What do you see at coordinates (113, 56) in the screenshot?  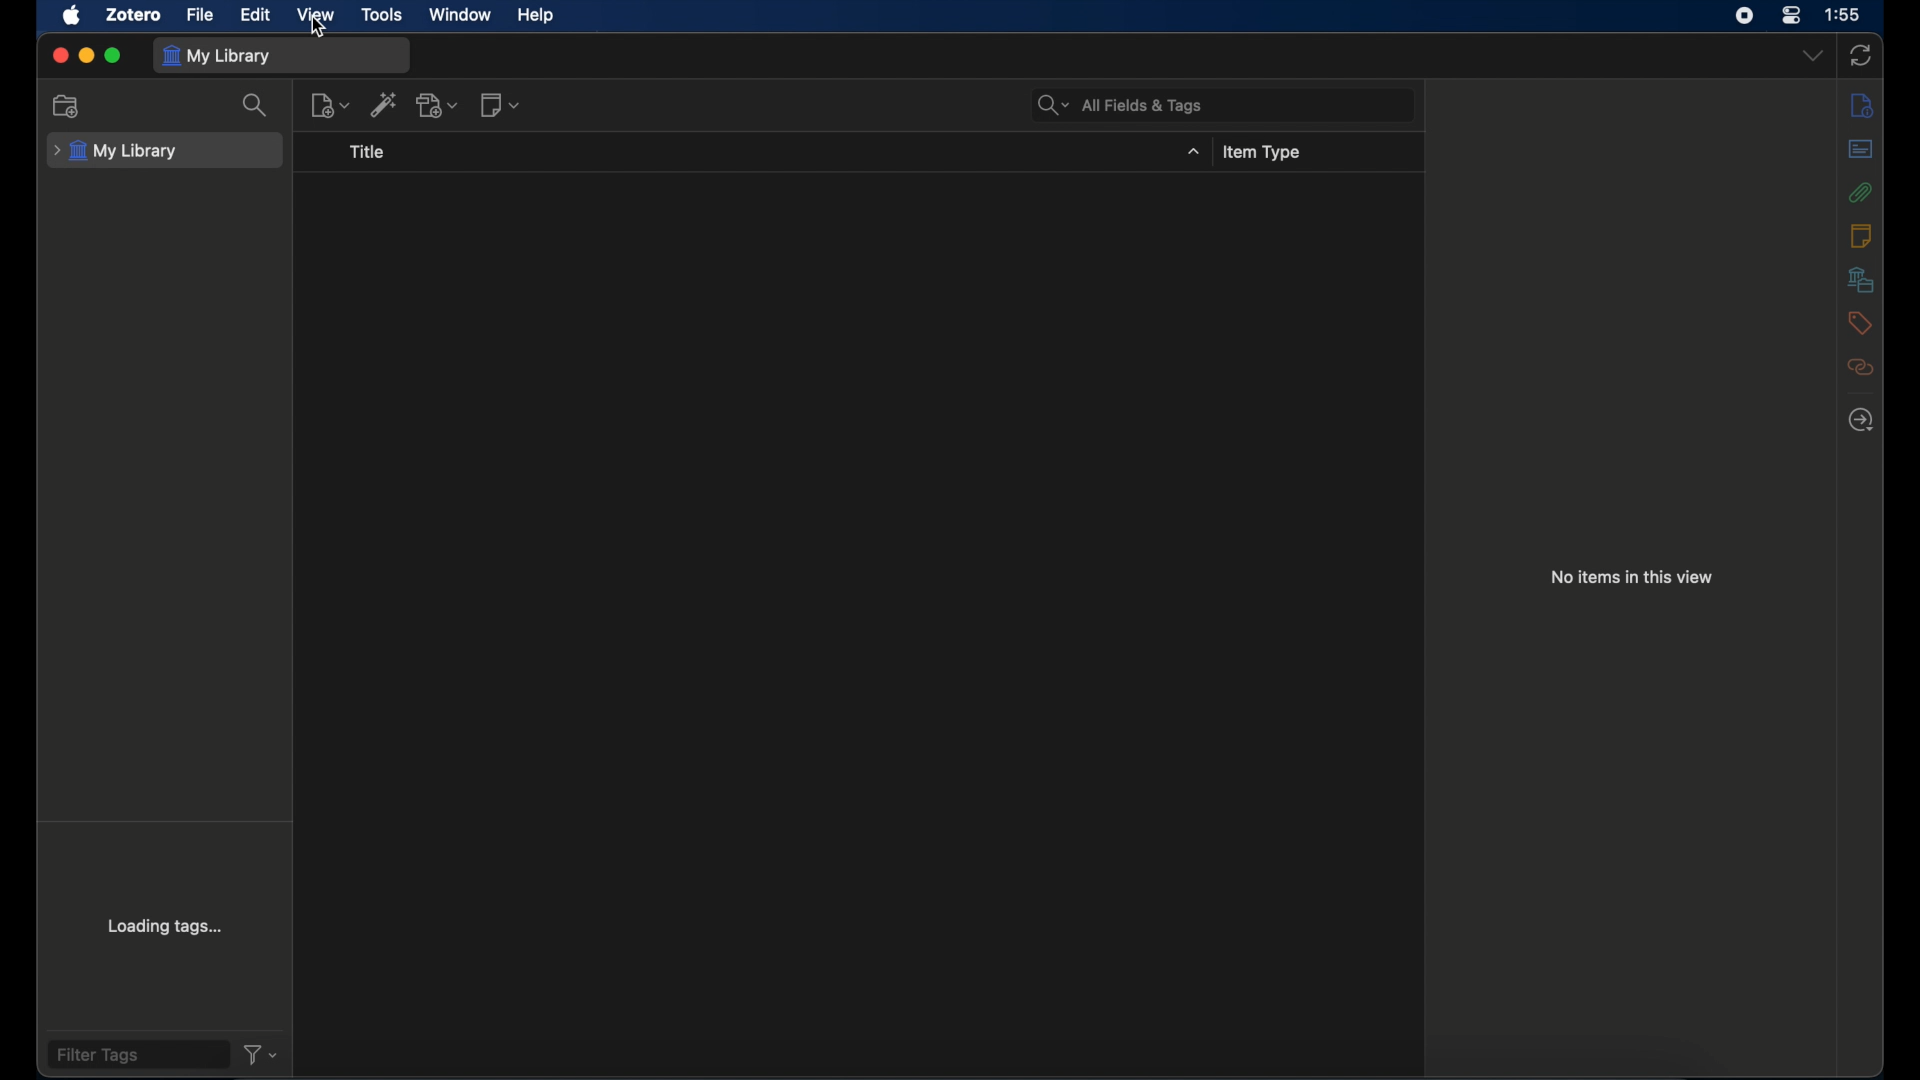 I see `maximize` at bounding box center [113, 56].